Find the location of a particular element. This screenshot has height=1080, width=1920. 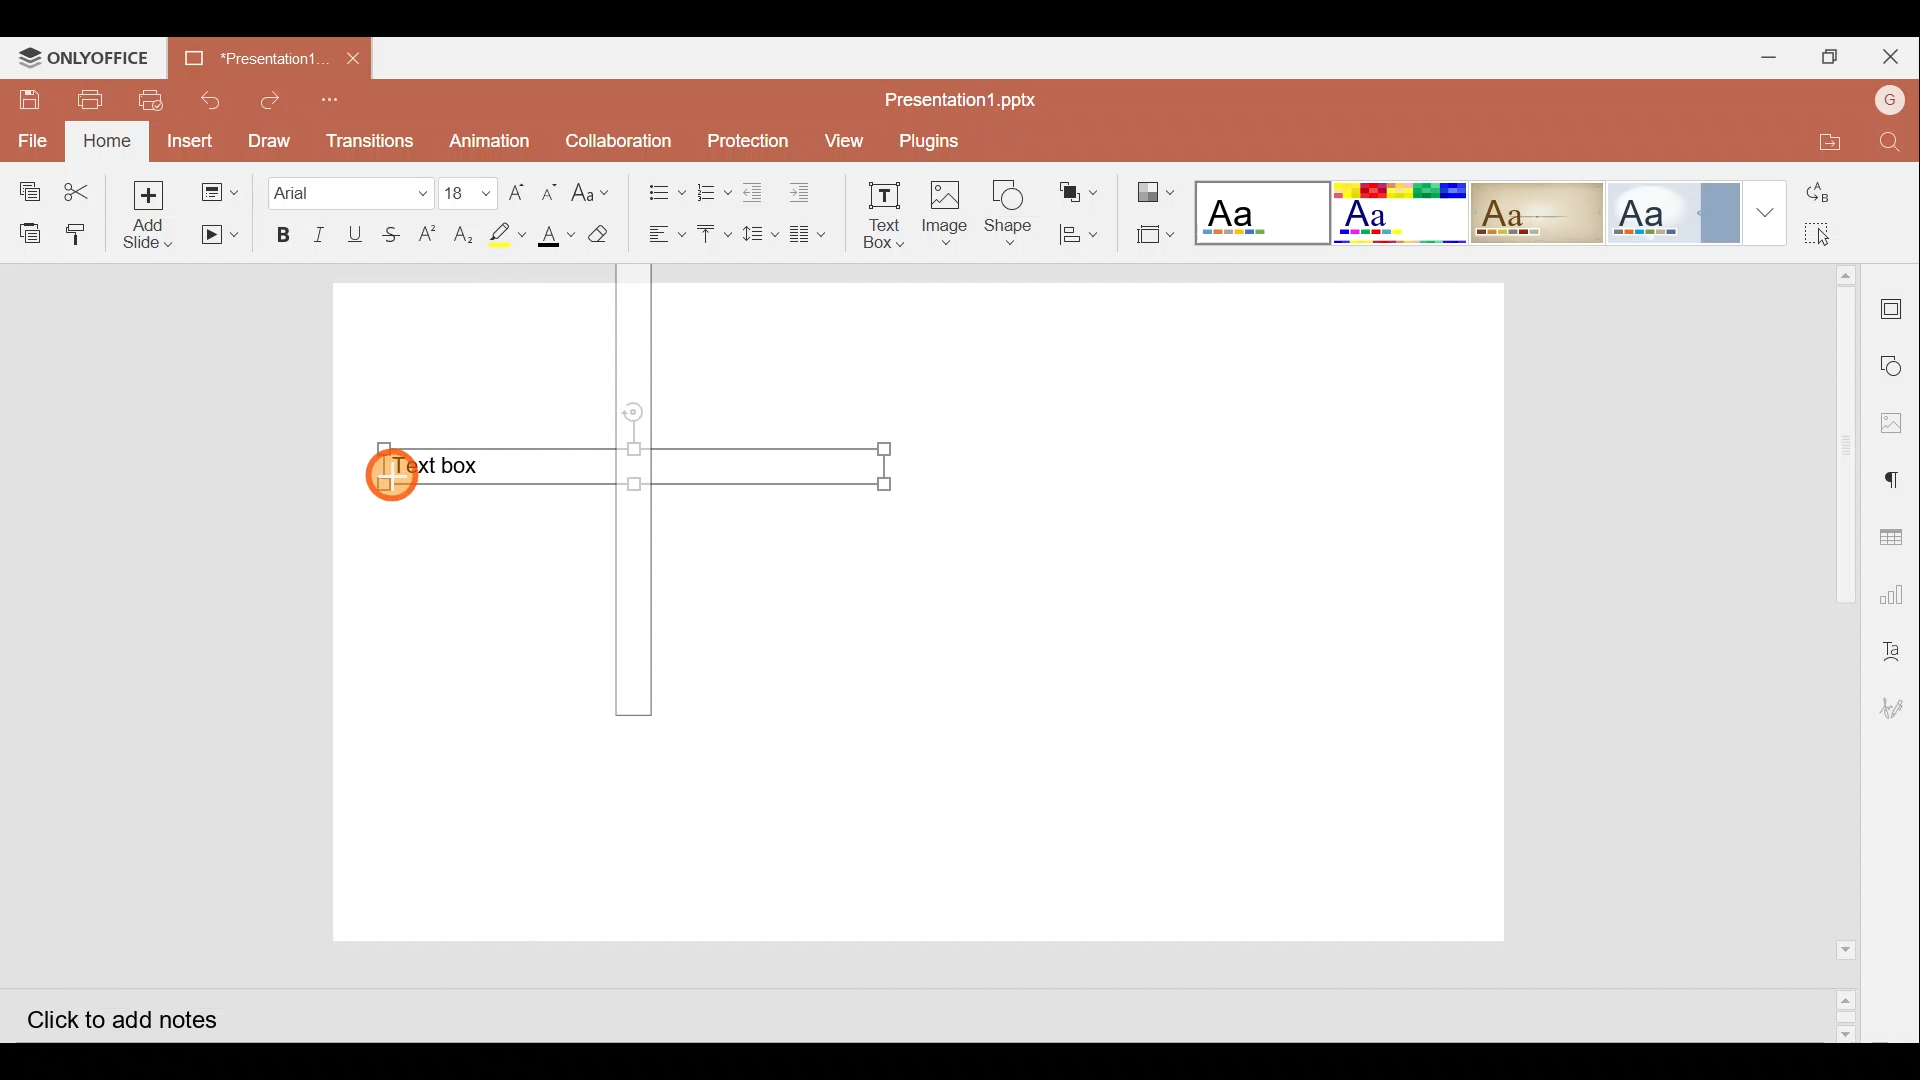

Close is located at coordinates (1895, 58).